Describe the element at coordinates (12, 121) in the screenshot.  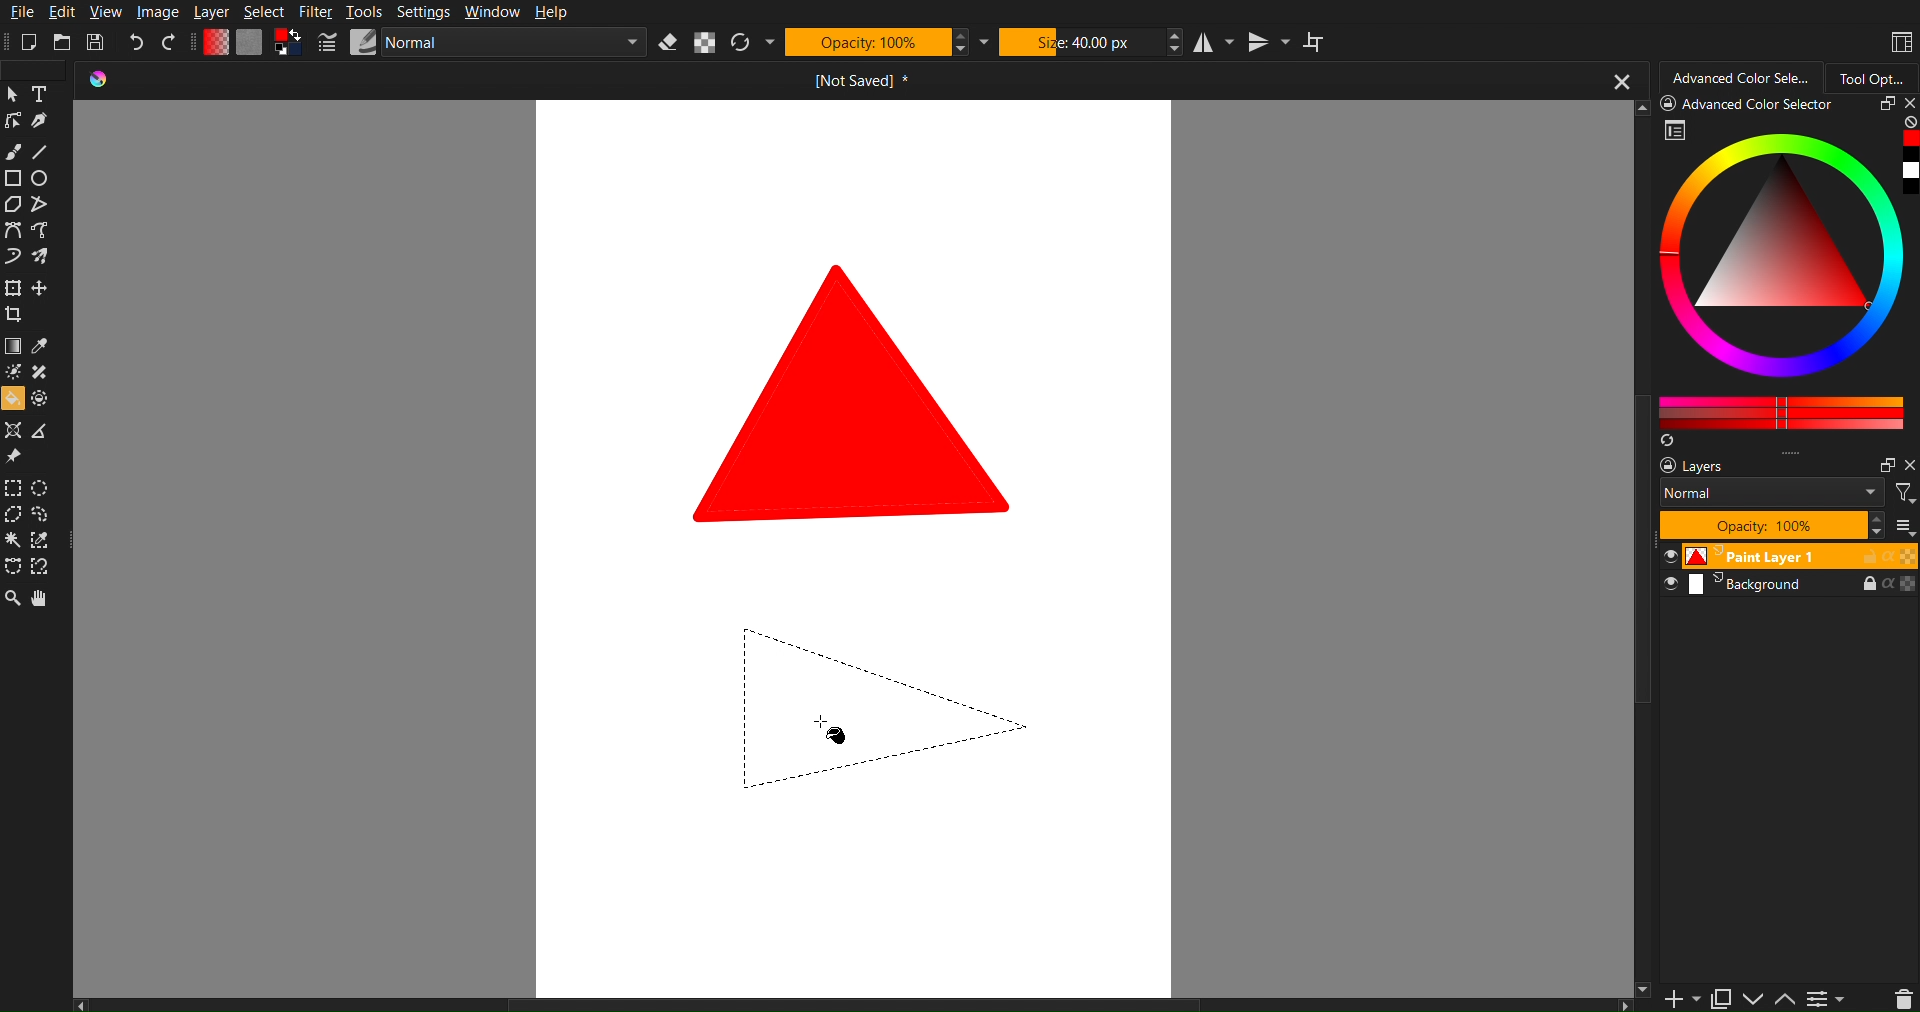
I see `Lineart Tools` at that location.